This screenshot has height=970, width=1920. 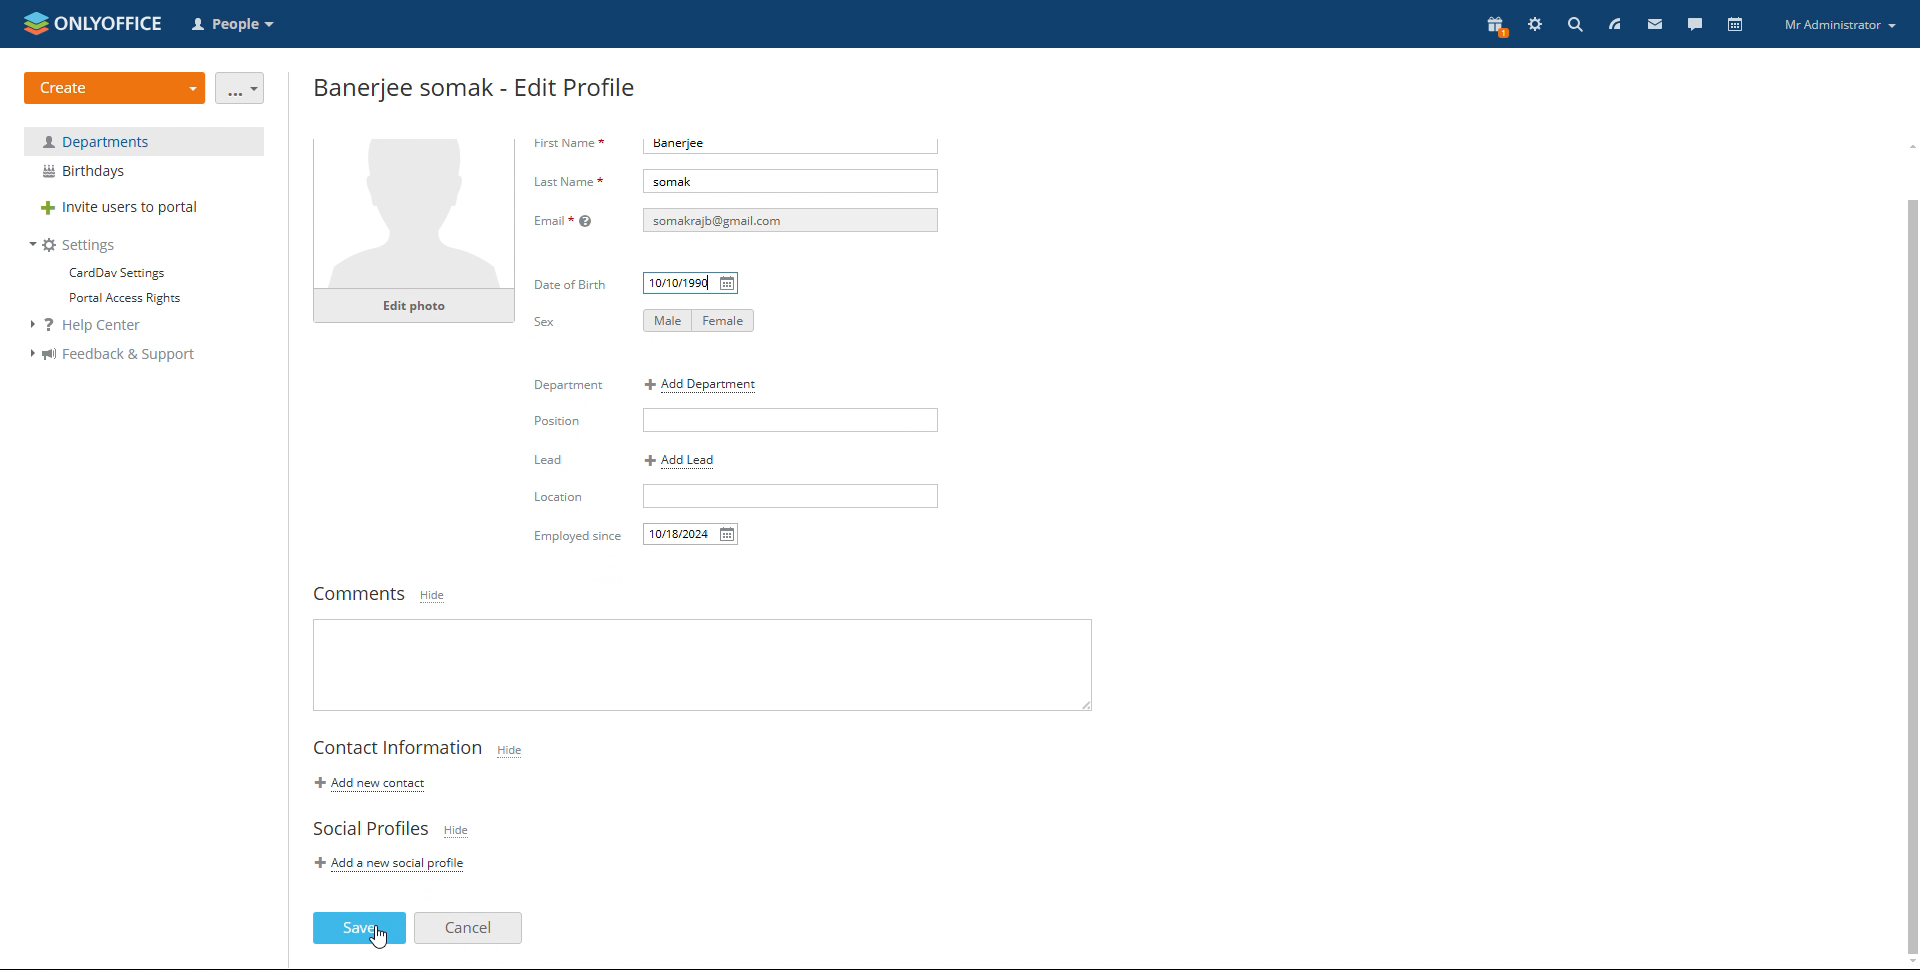 I want to click on resize, so click(x=1080, y=698).